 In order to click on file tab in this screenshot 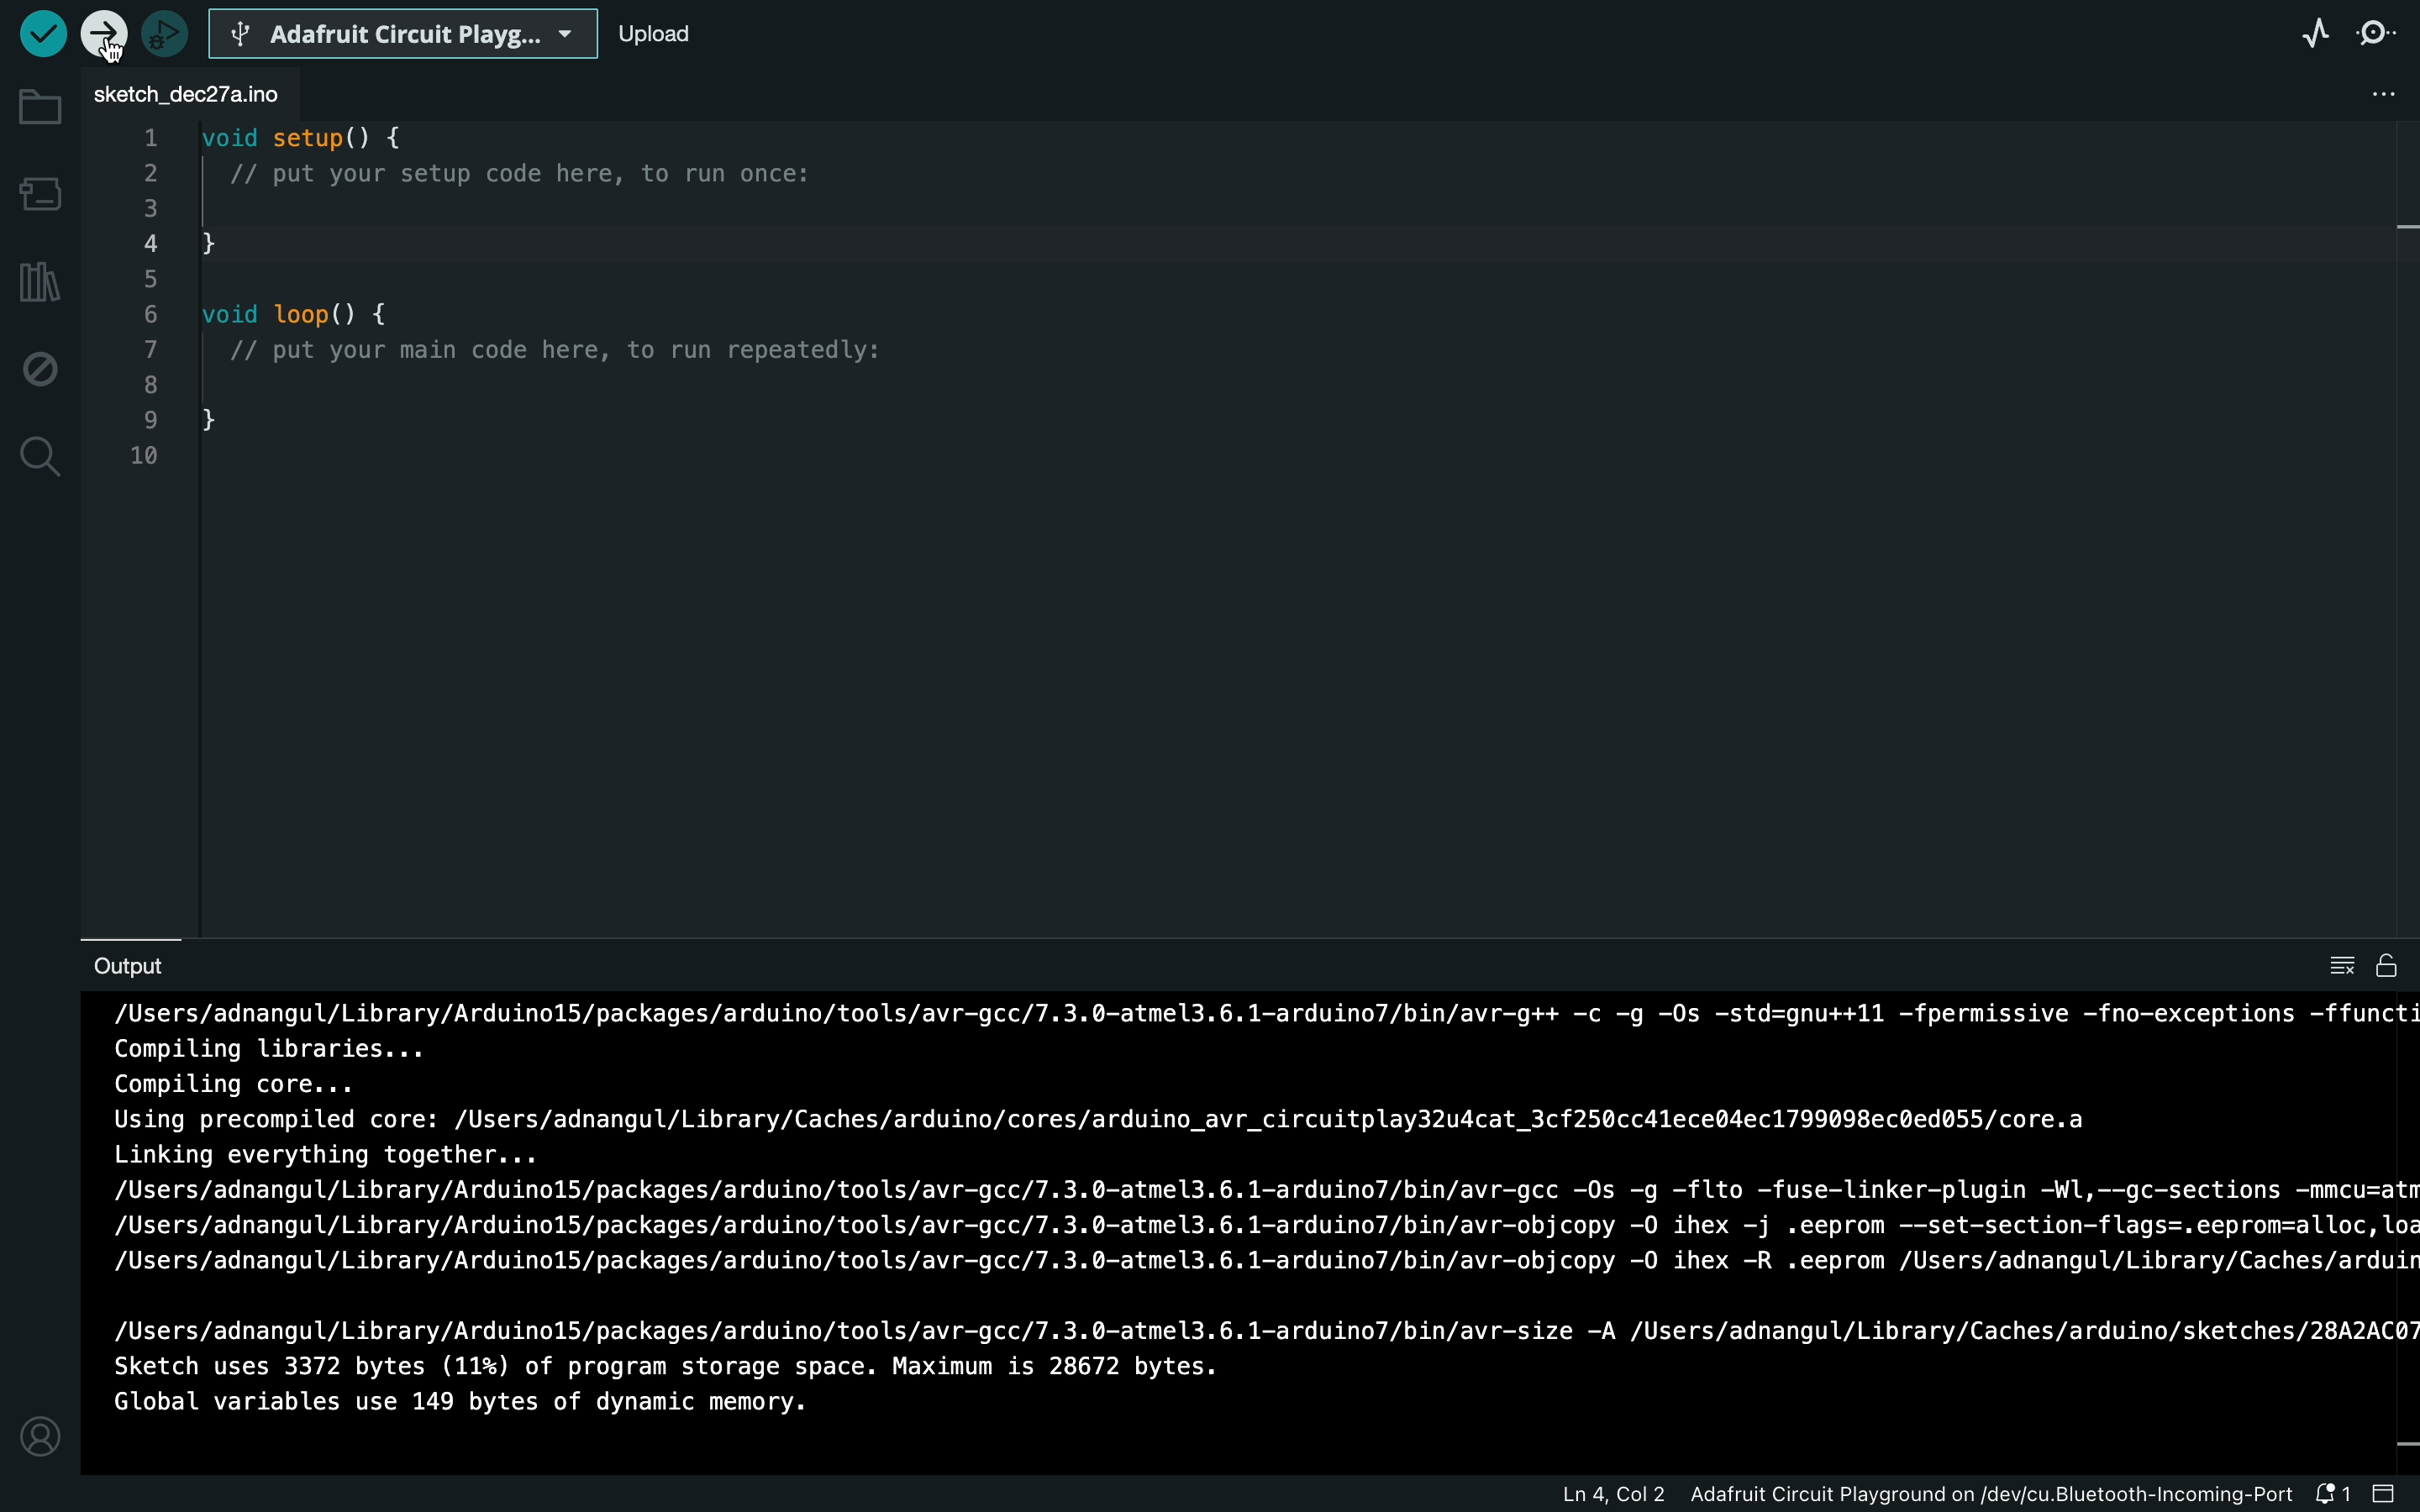, I will do `click(205, 92)`.